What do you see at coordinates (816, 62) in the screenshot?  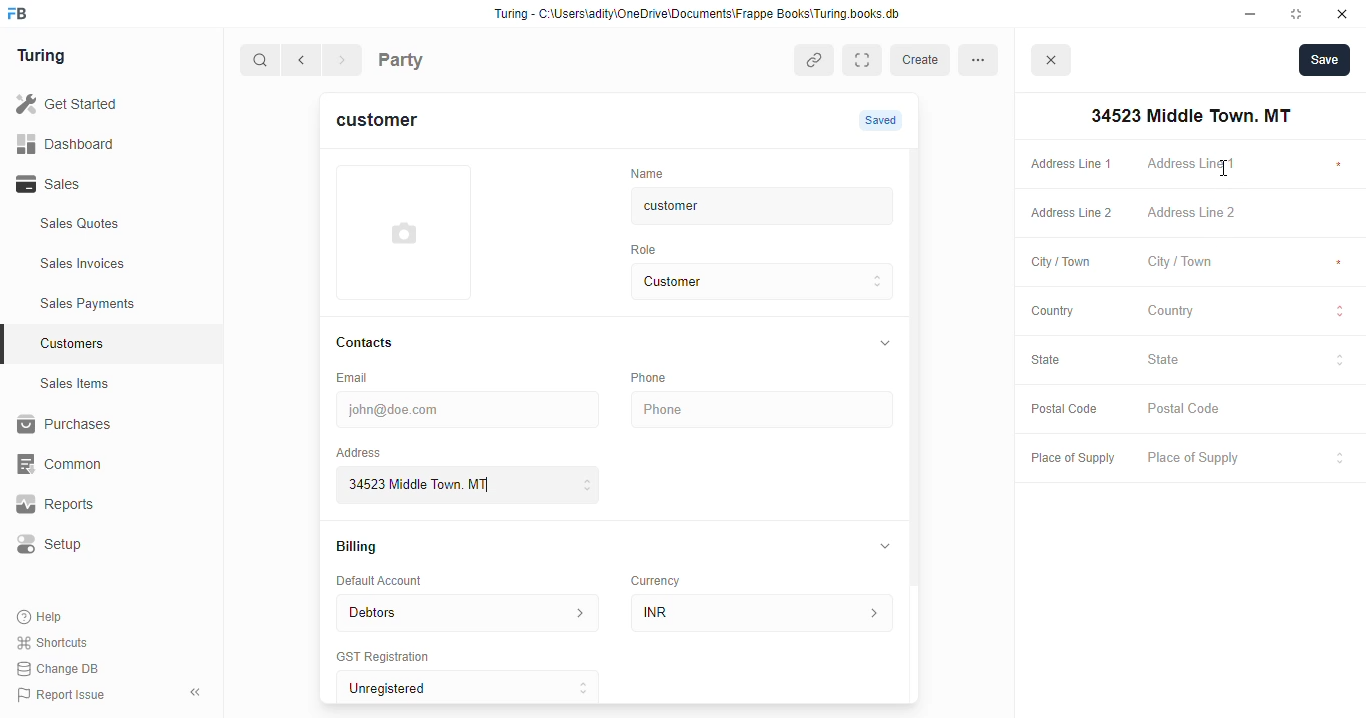 I see `copy link` at bounding box center [816, 62].